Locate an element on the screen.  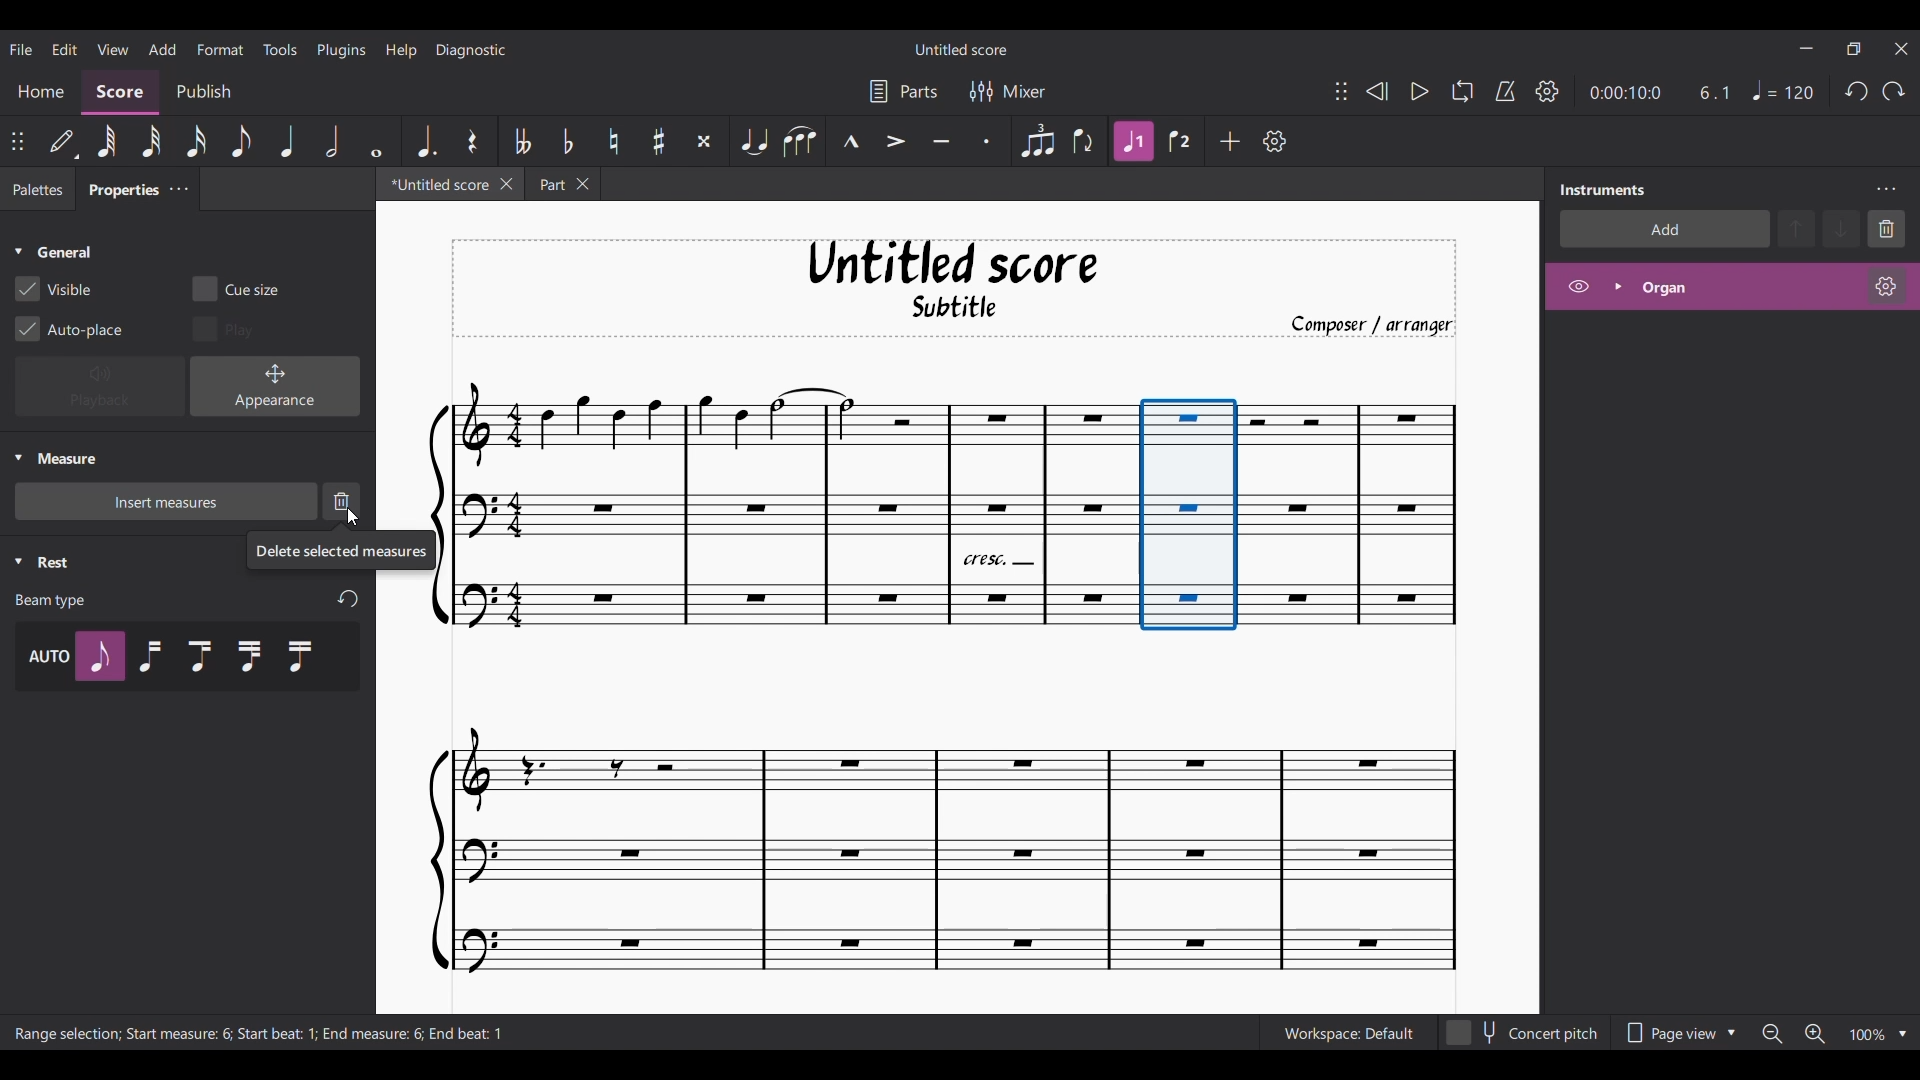
Toggle for Visible is located at coordinates (52, 289).